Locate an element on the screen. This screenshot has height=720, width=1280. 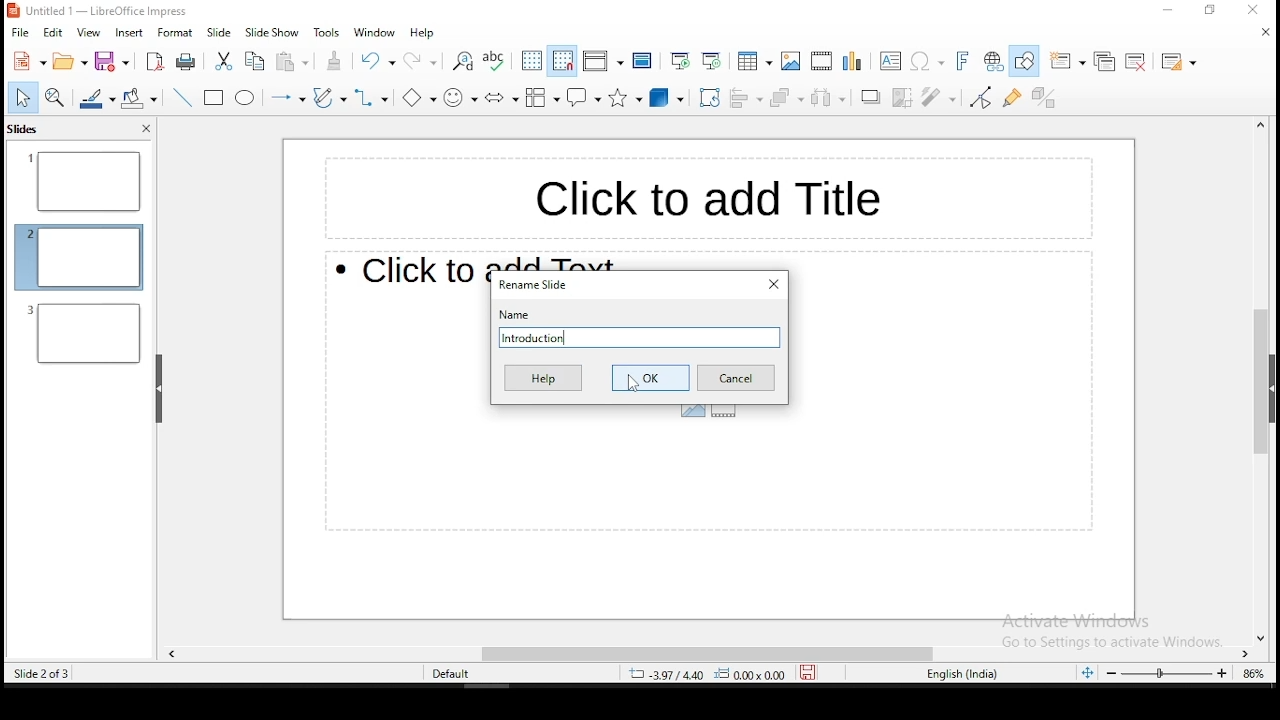
scroll bar is located at coordinates (711, 651).